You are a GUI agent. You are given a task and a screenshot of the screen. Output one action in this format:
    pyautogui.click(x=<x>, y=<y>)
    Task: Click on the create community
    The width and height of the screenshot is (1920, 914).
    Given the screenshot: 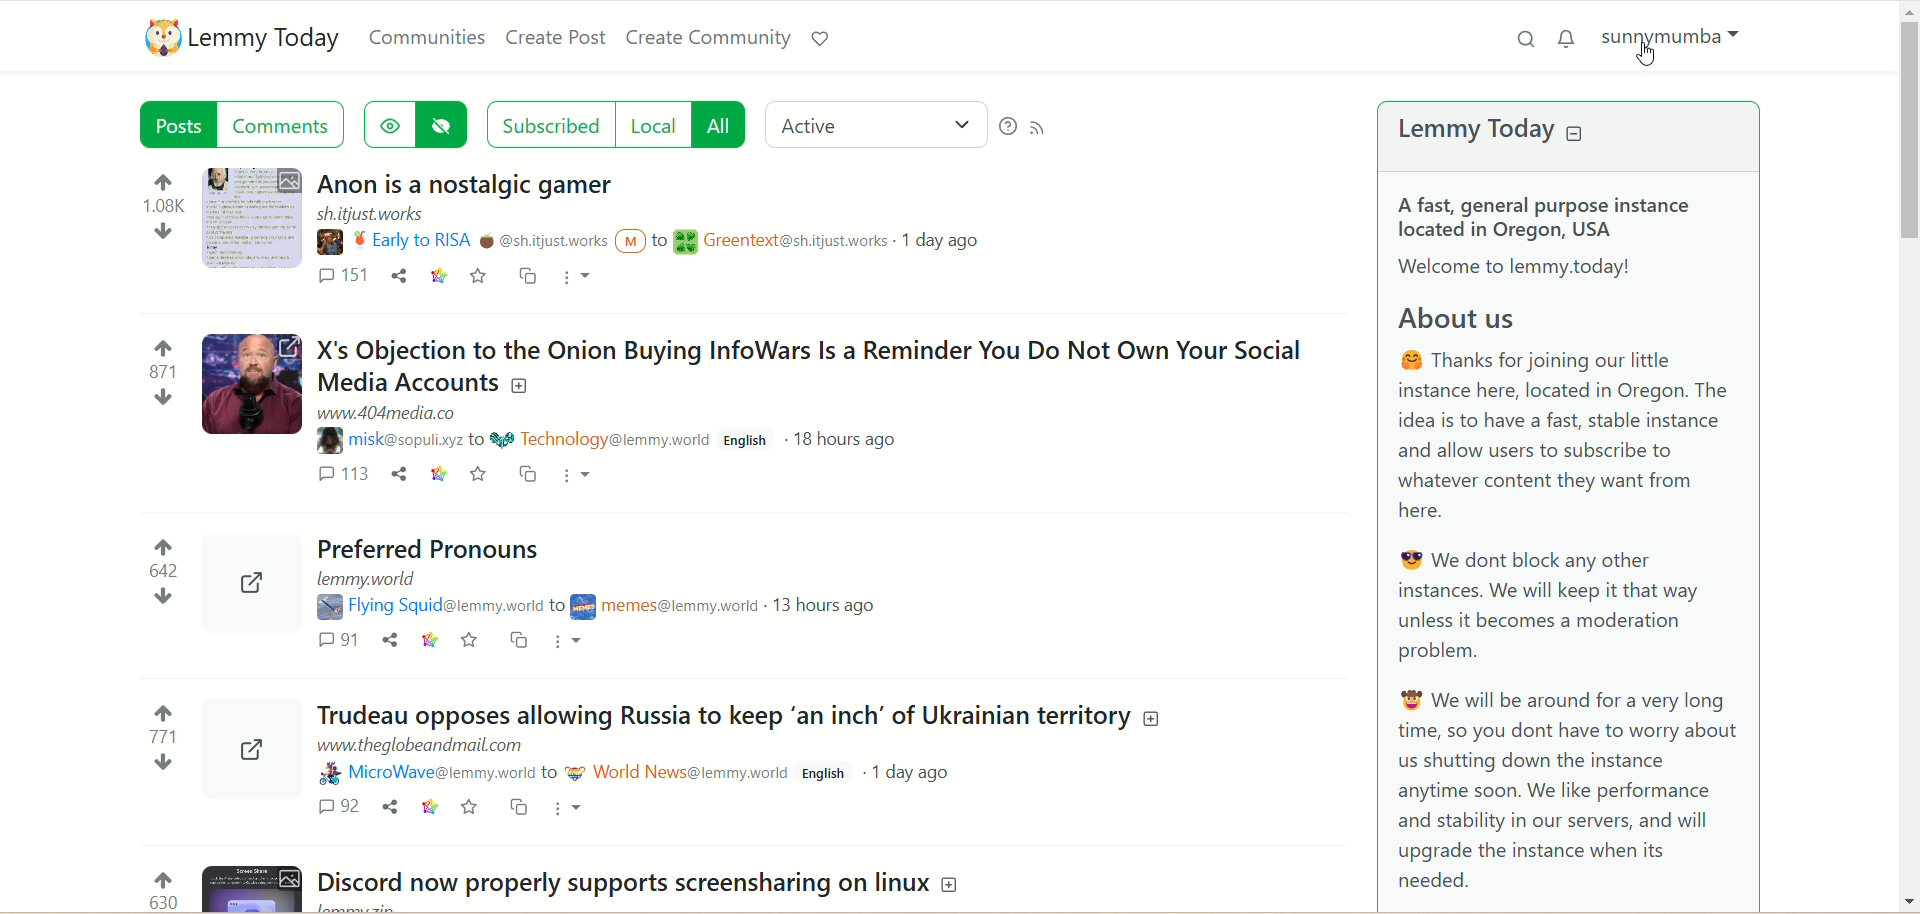 What is the action you would take?
    pyautogui.click(x=707, y=37)
    